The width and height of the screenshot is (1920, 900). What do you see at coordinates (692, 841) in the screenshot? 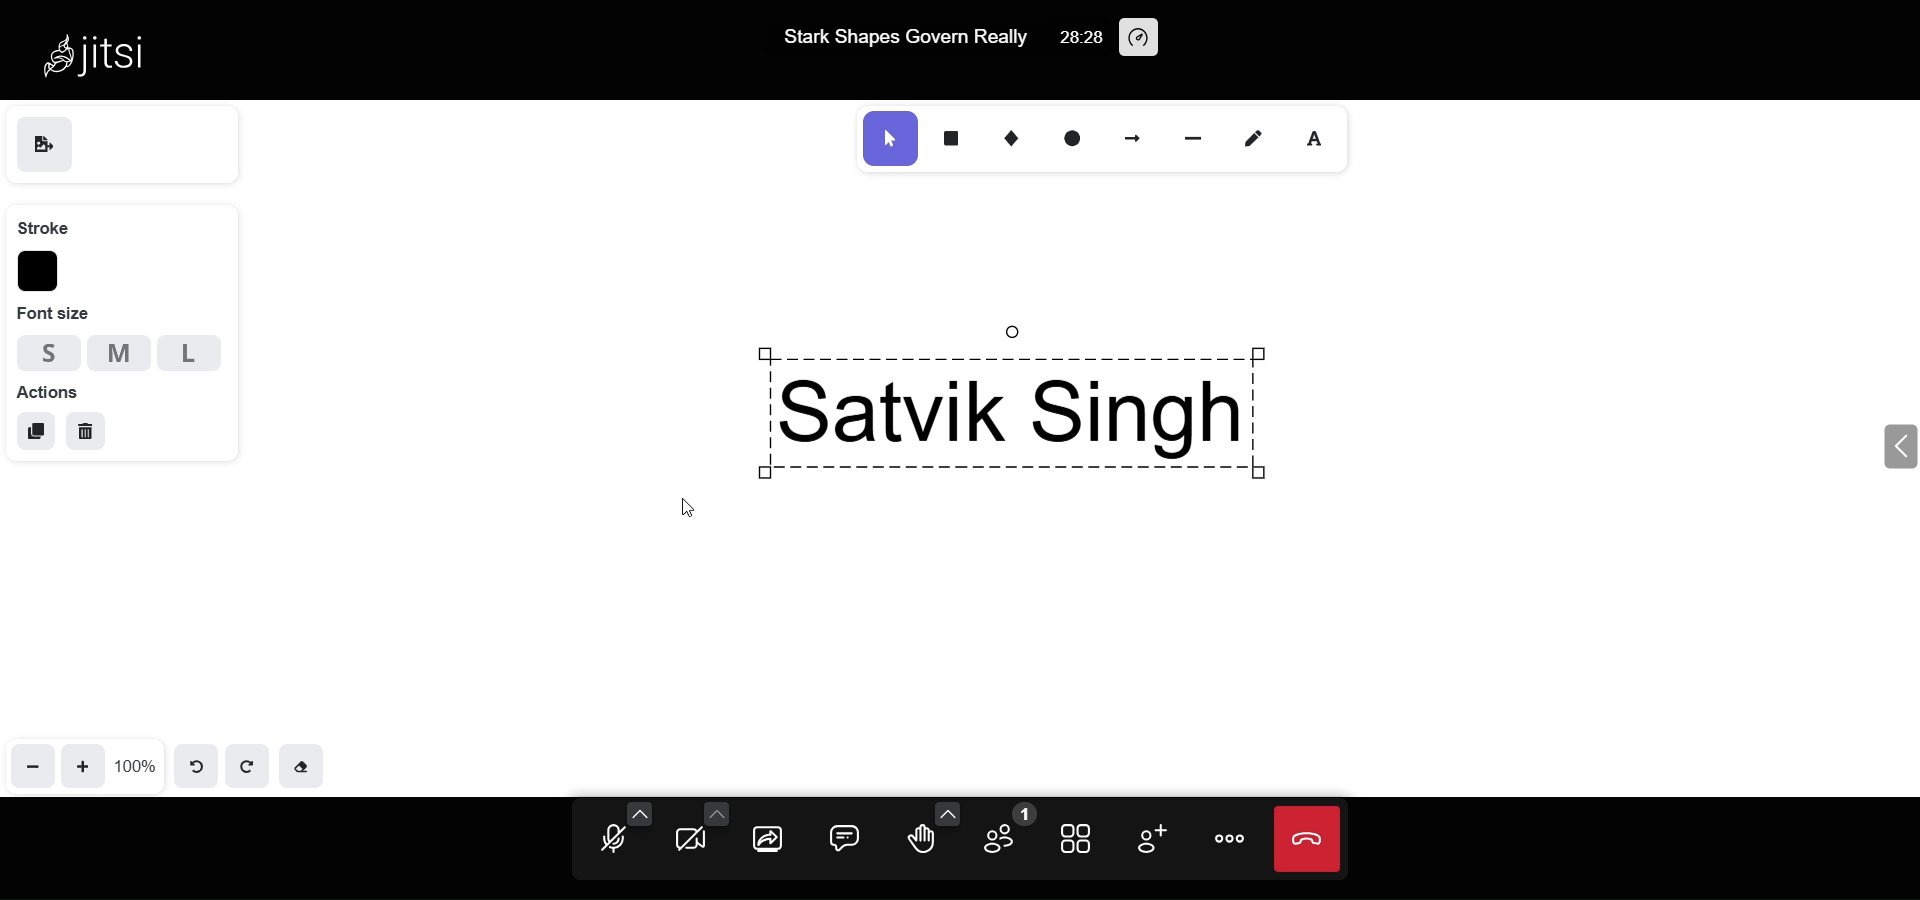
I see `camera` at bounding box center [692, 841].